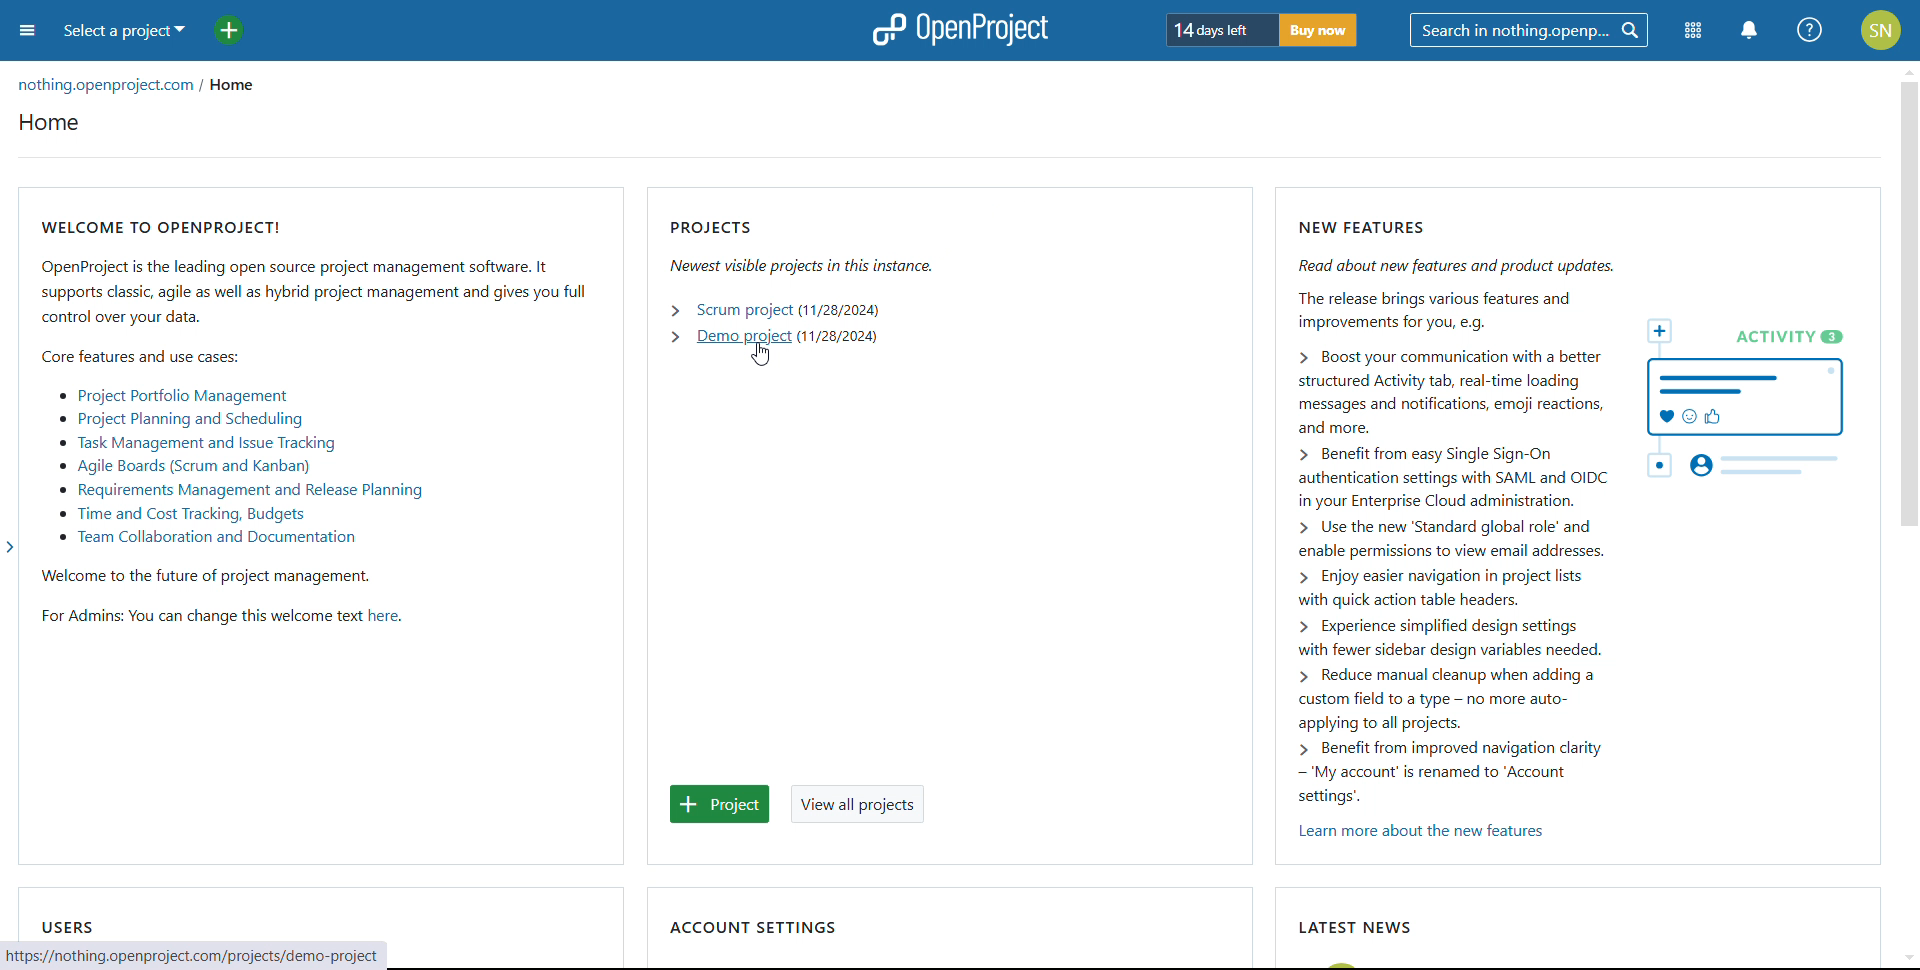  What do you see at coordinates (762, 355) in the screenshot?
I see `cursor` at bounding box center [762, 355].